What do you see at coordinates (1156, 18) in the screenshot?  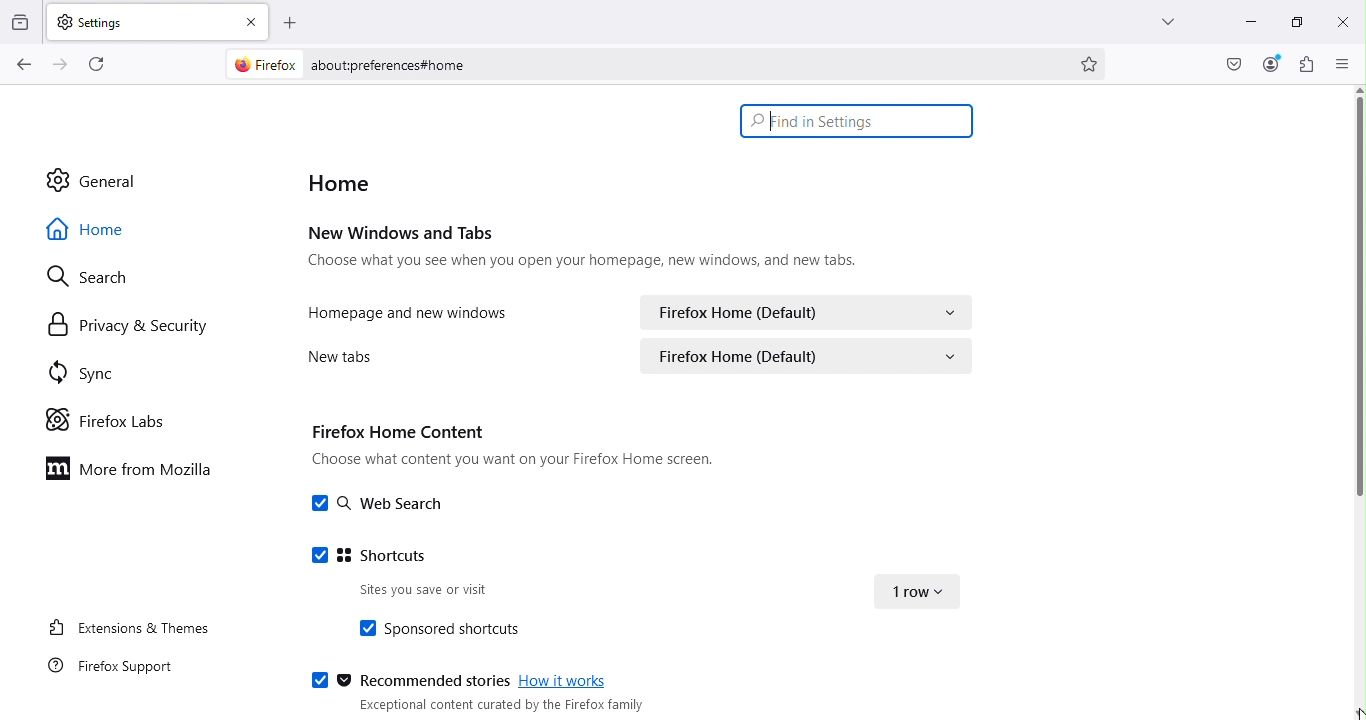 I see `List all tabs` at bounding box center [1156, 18].